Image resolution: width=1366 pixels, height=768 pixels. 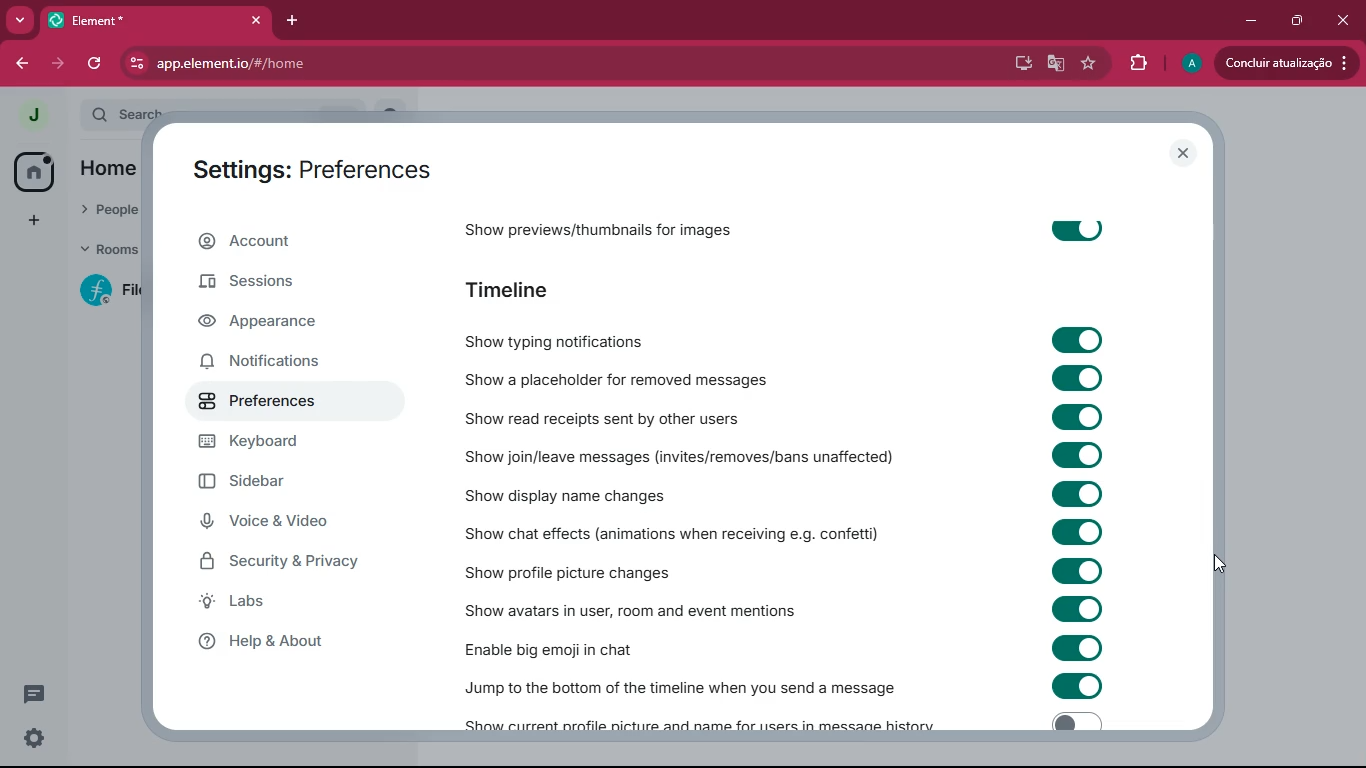 I want to click on toggle on , so click(x=1077, y=569).